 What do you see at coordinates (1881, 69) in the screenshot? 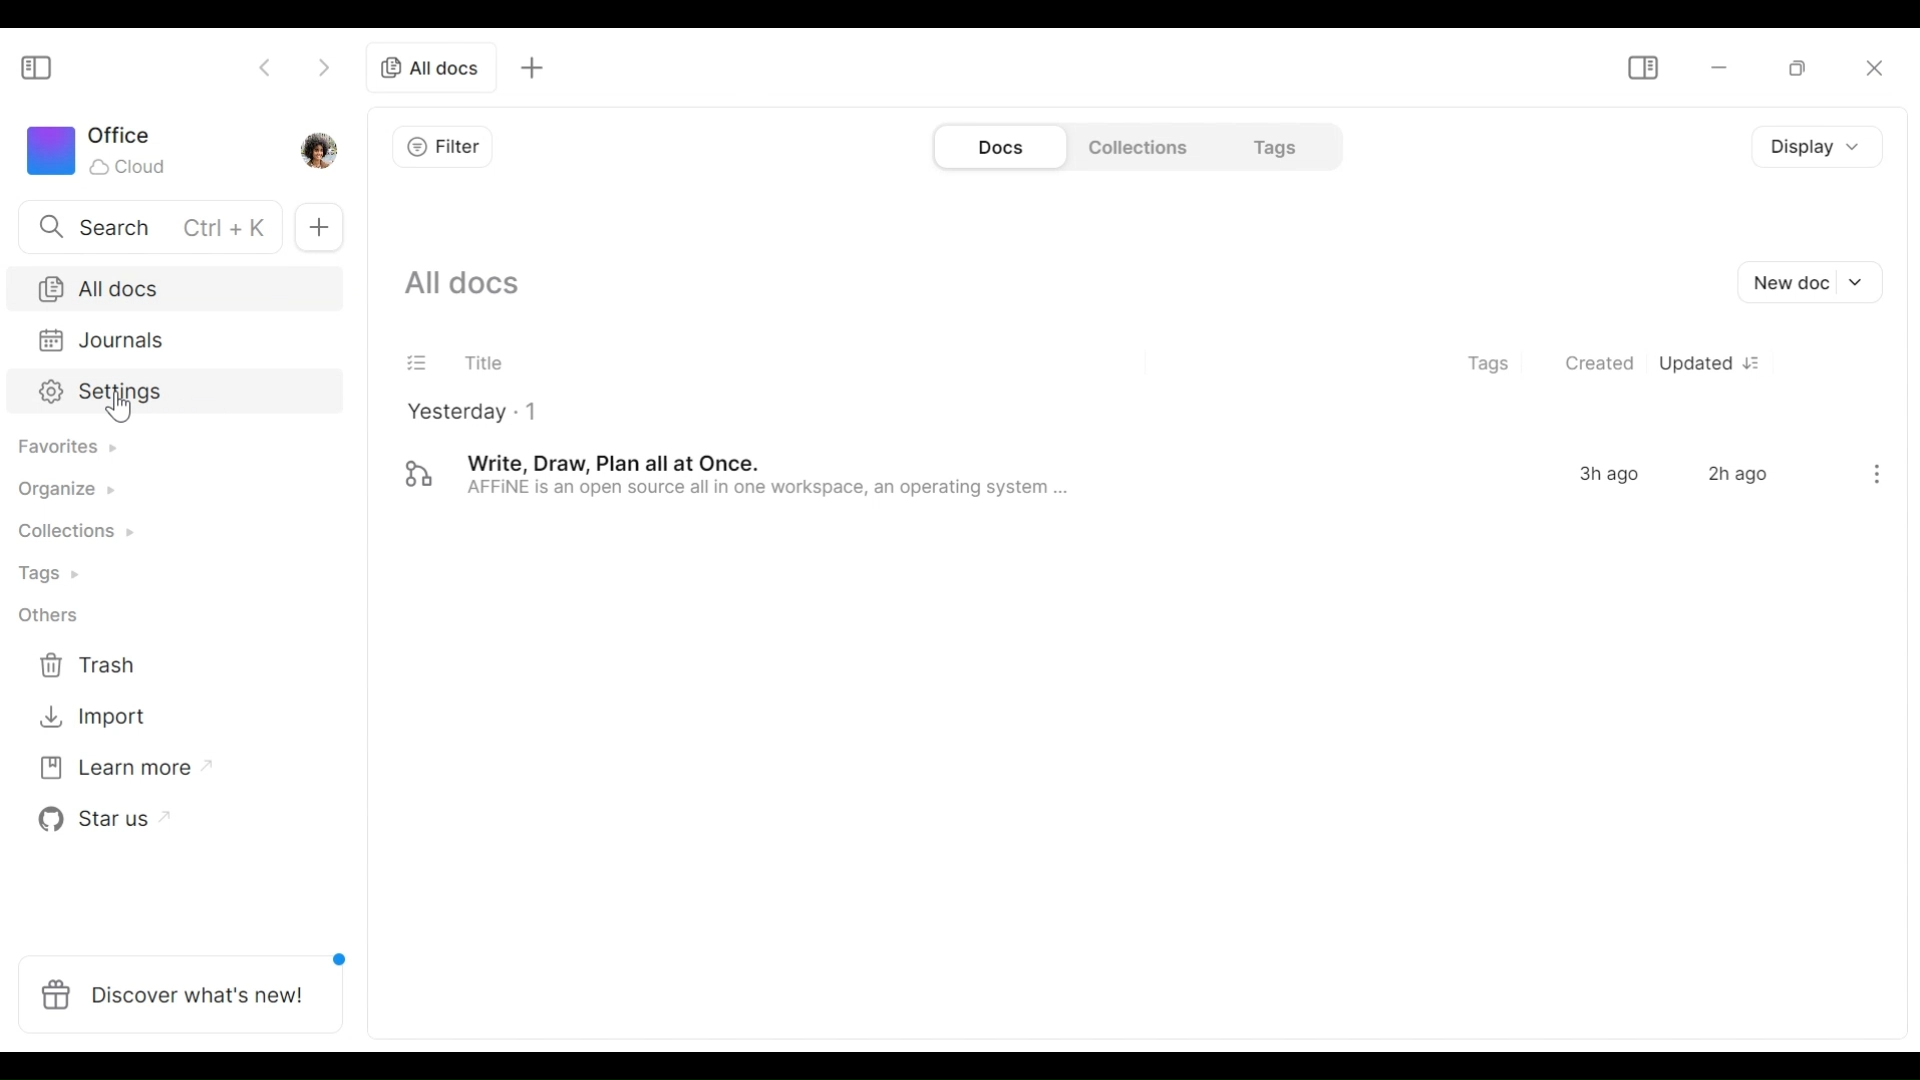
I see `close` at bounding box center [1881, 69].